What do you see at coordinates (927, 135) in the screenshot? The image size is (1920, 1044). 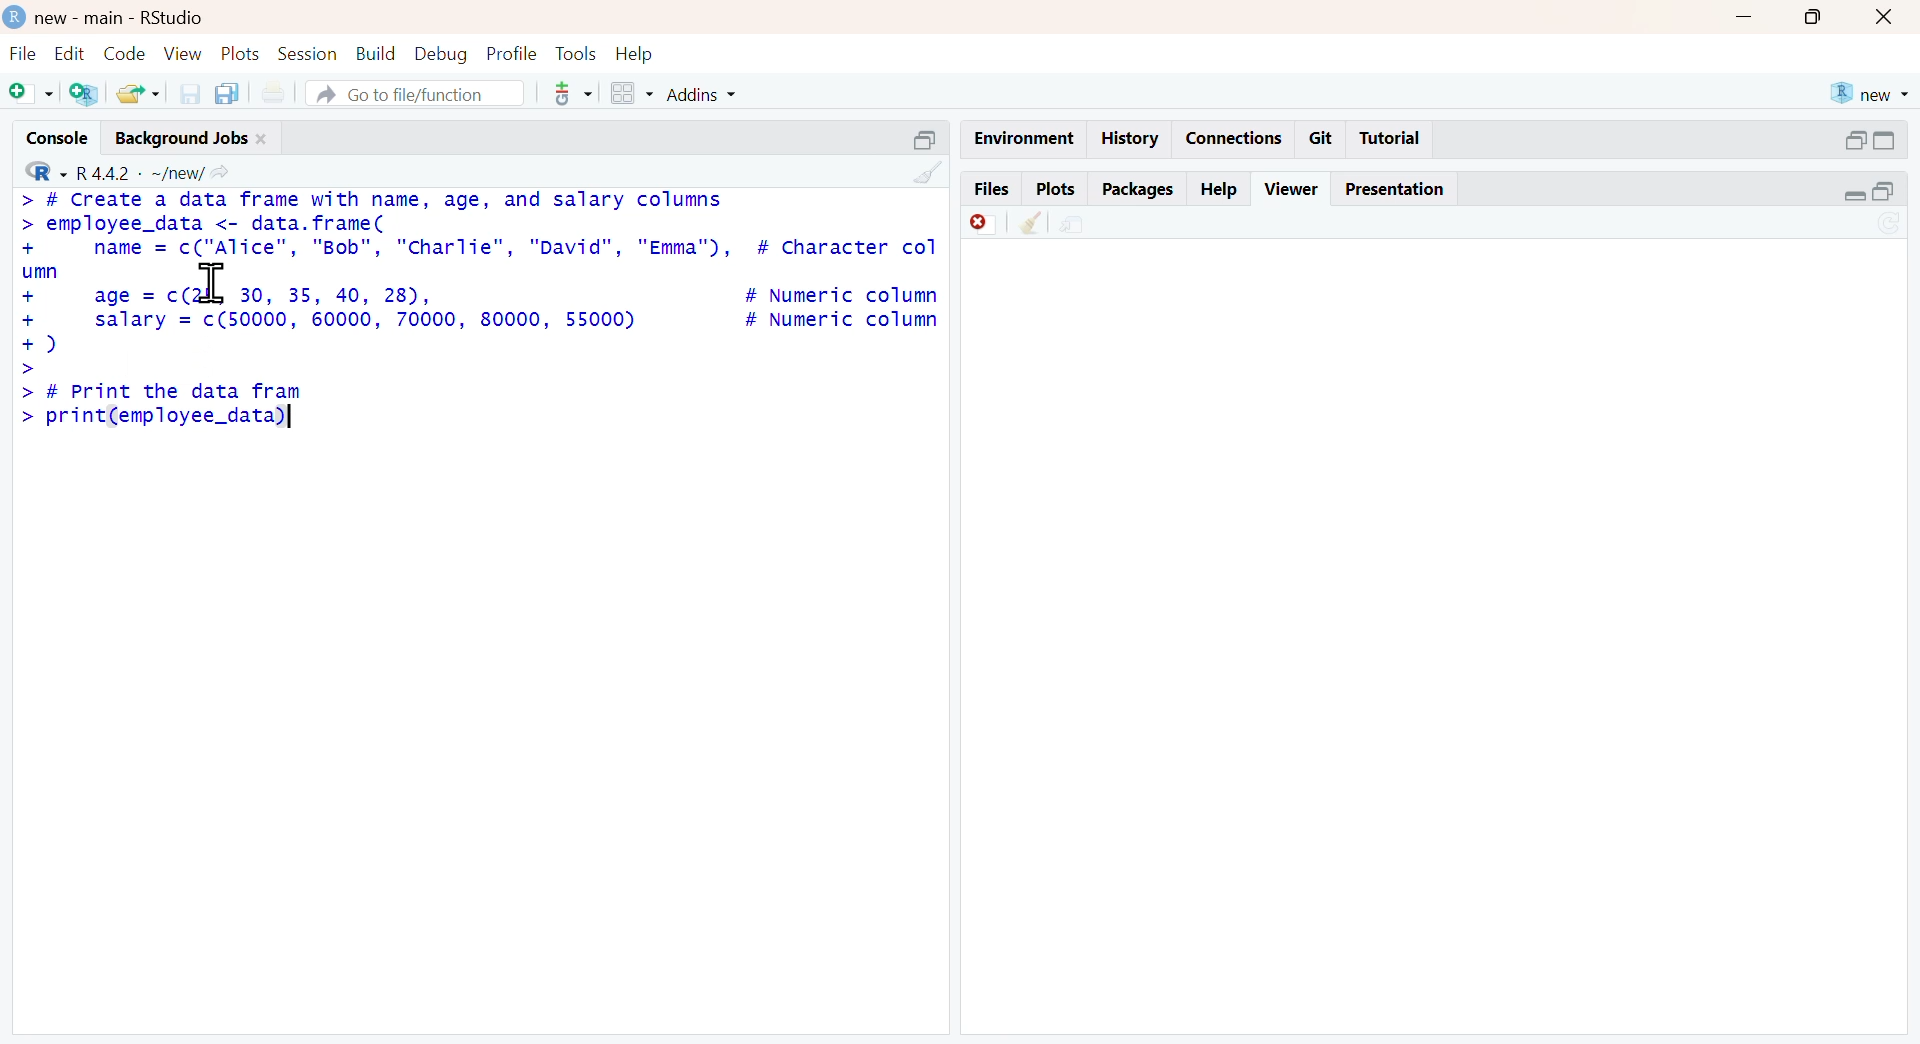 I see `minimize` at bounding box center [927, 135].